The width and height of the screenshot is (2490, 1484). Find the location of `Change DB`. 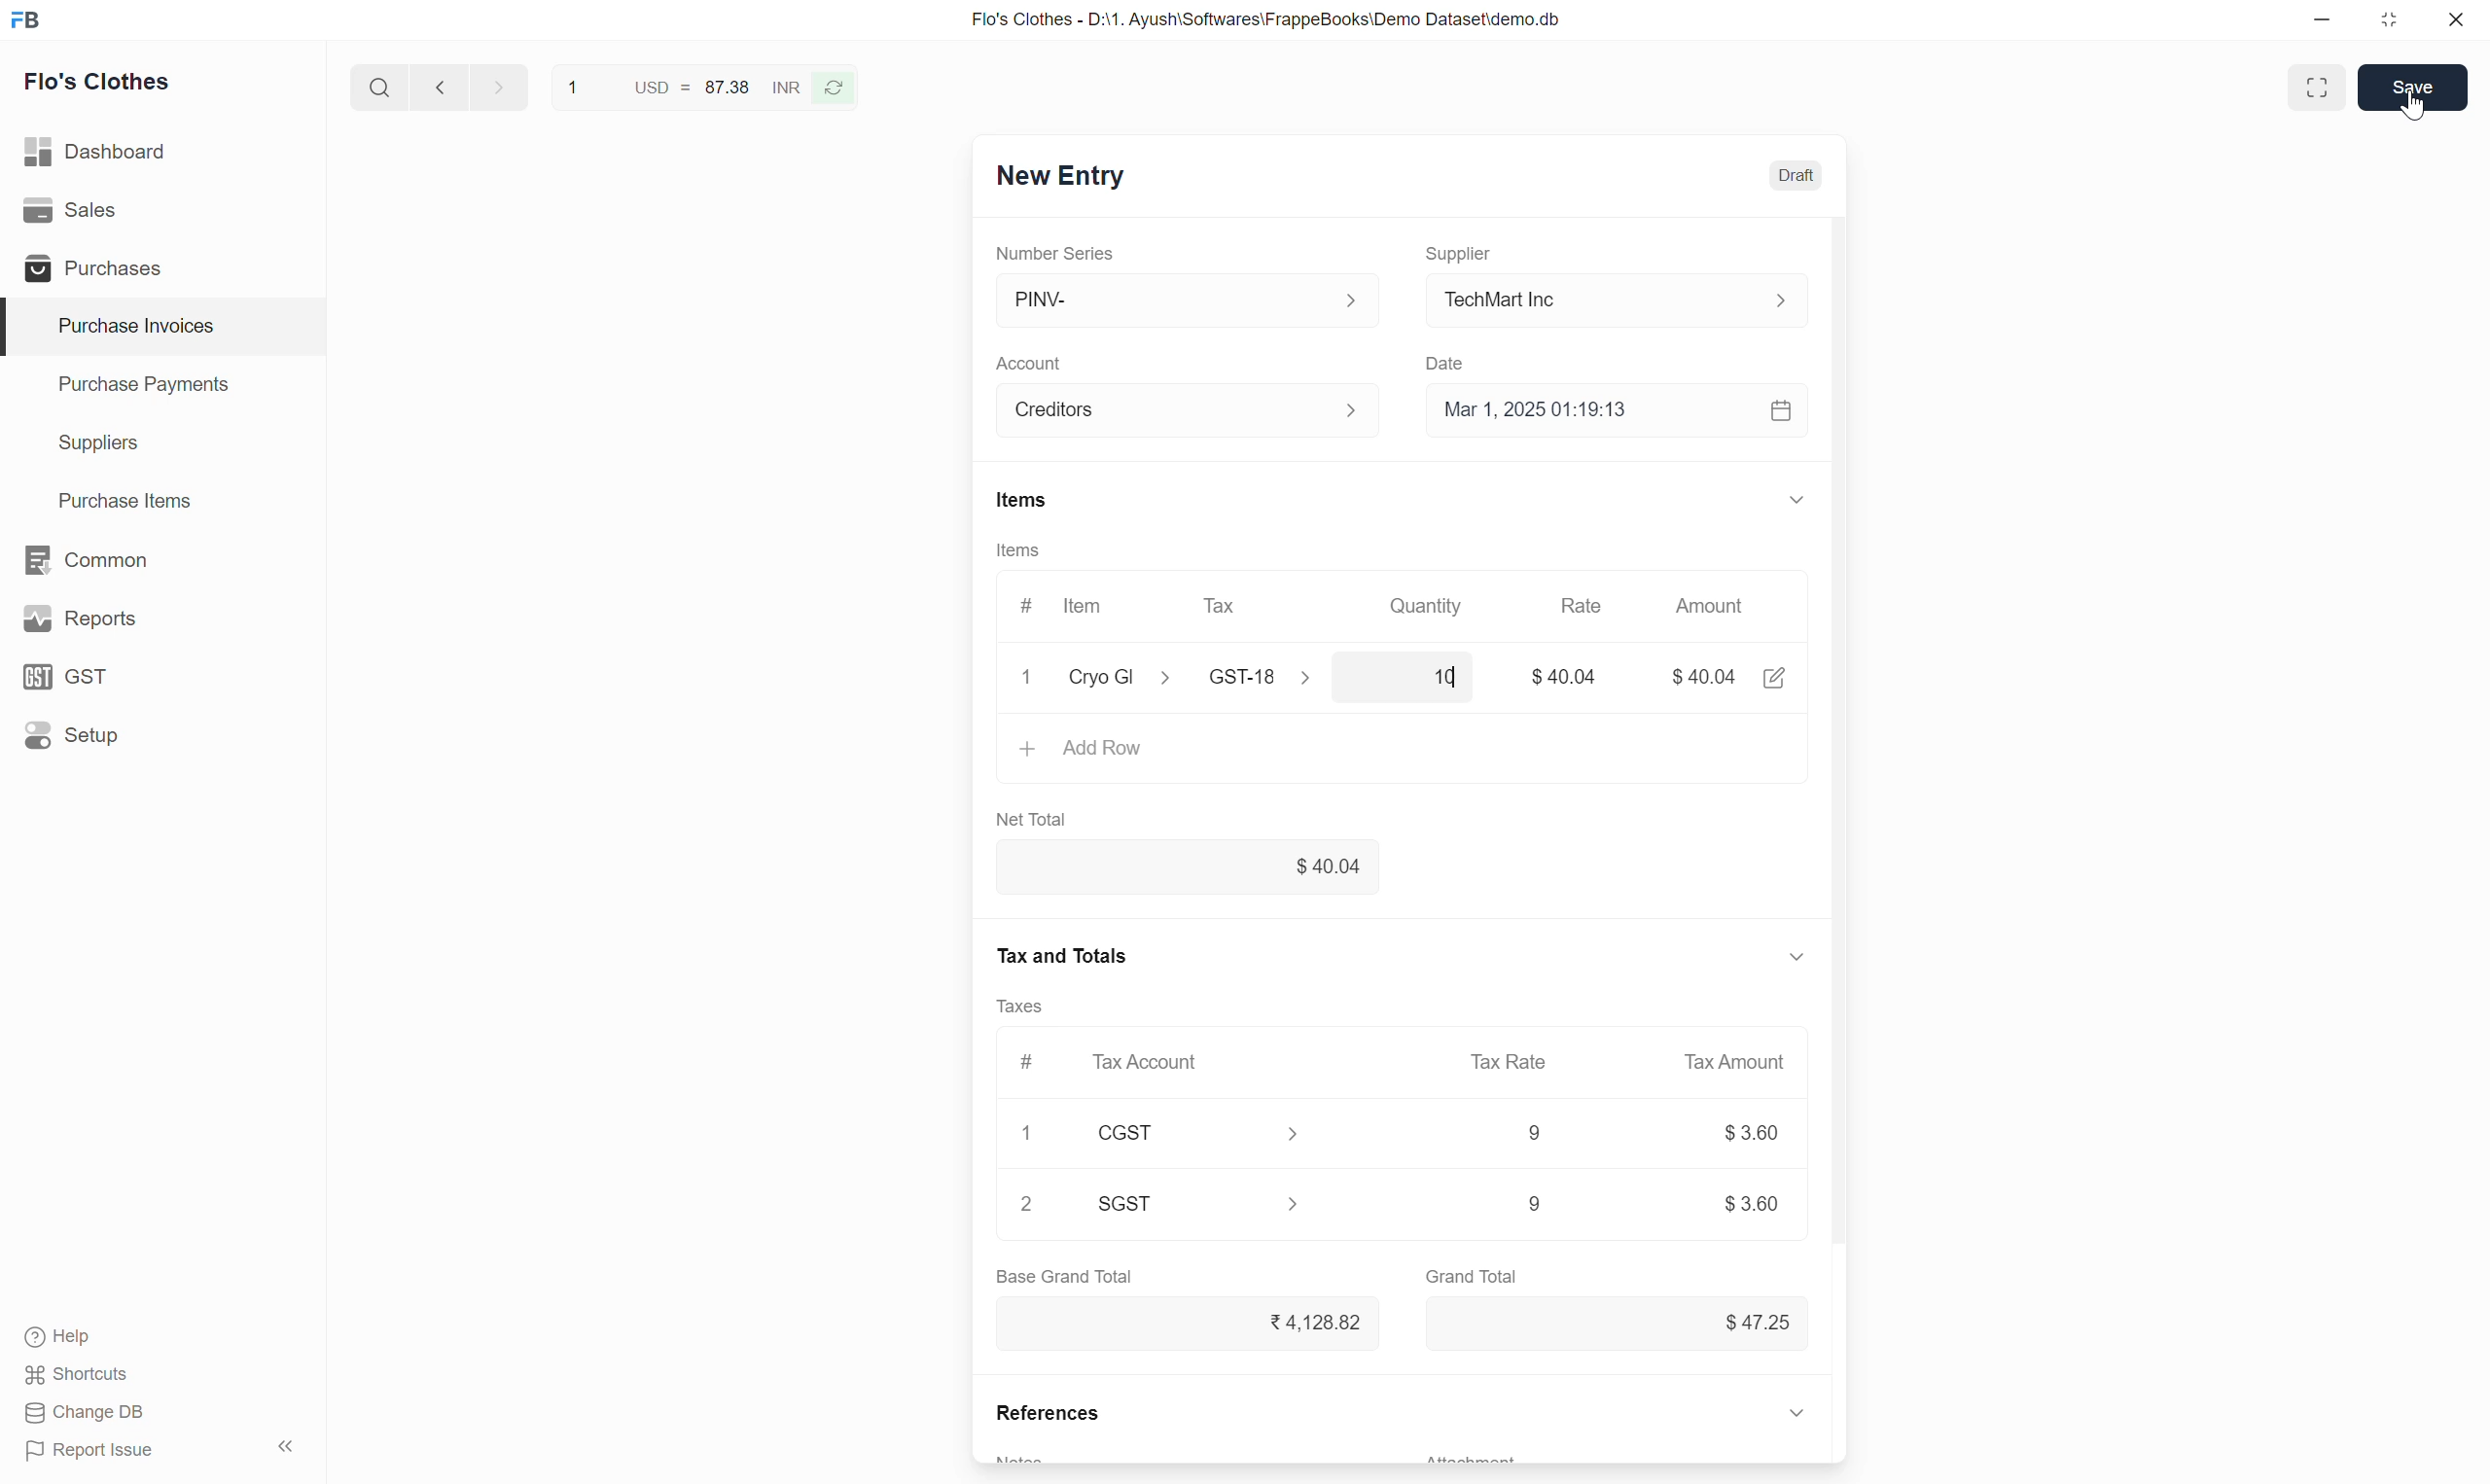

Change DB is located at coordinates (84, 1414).